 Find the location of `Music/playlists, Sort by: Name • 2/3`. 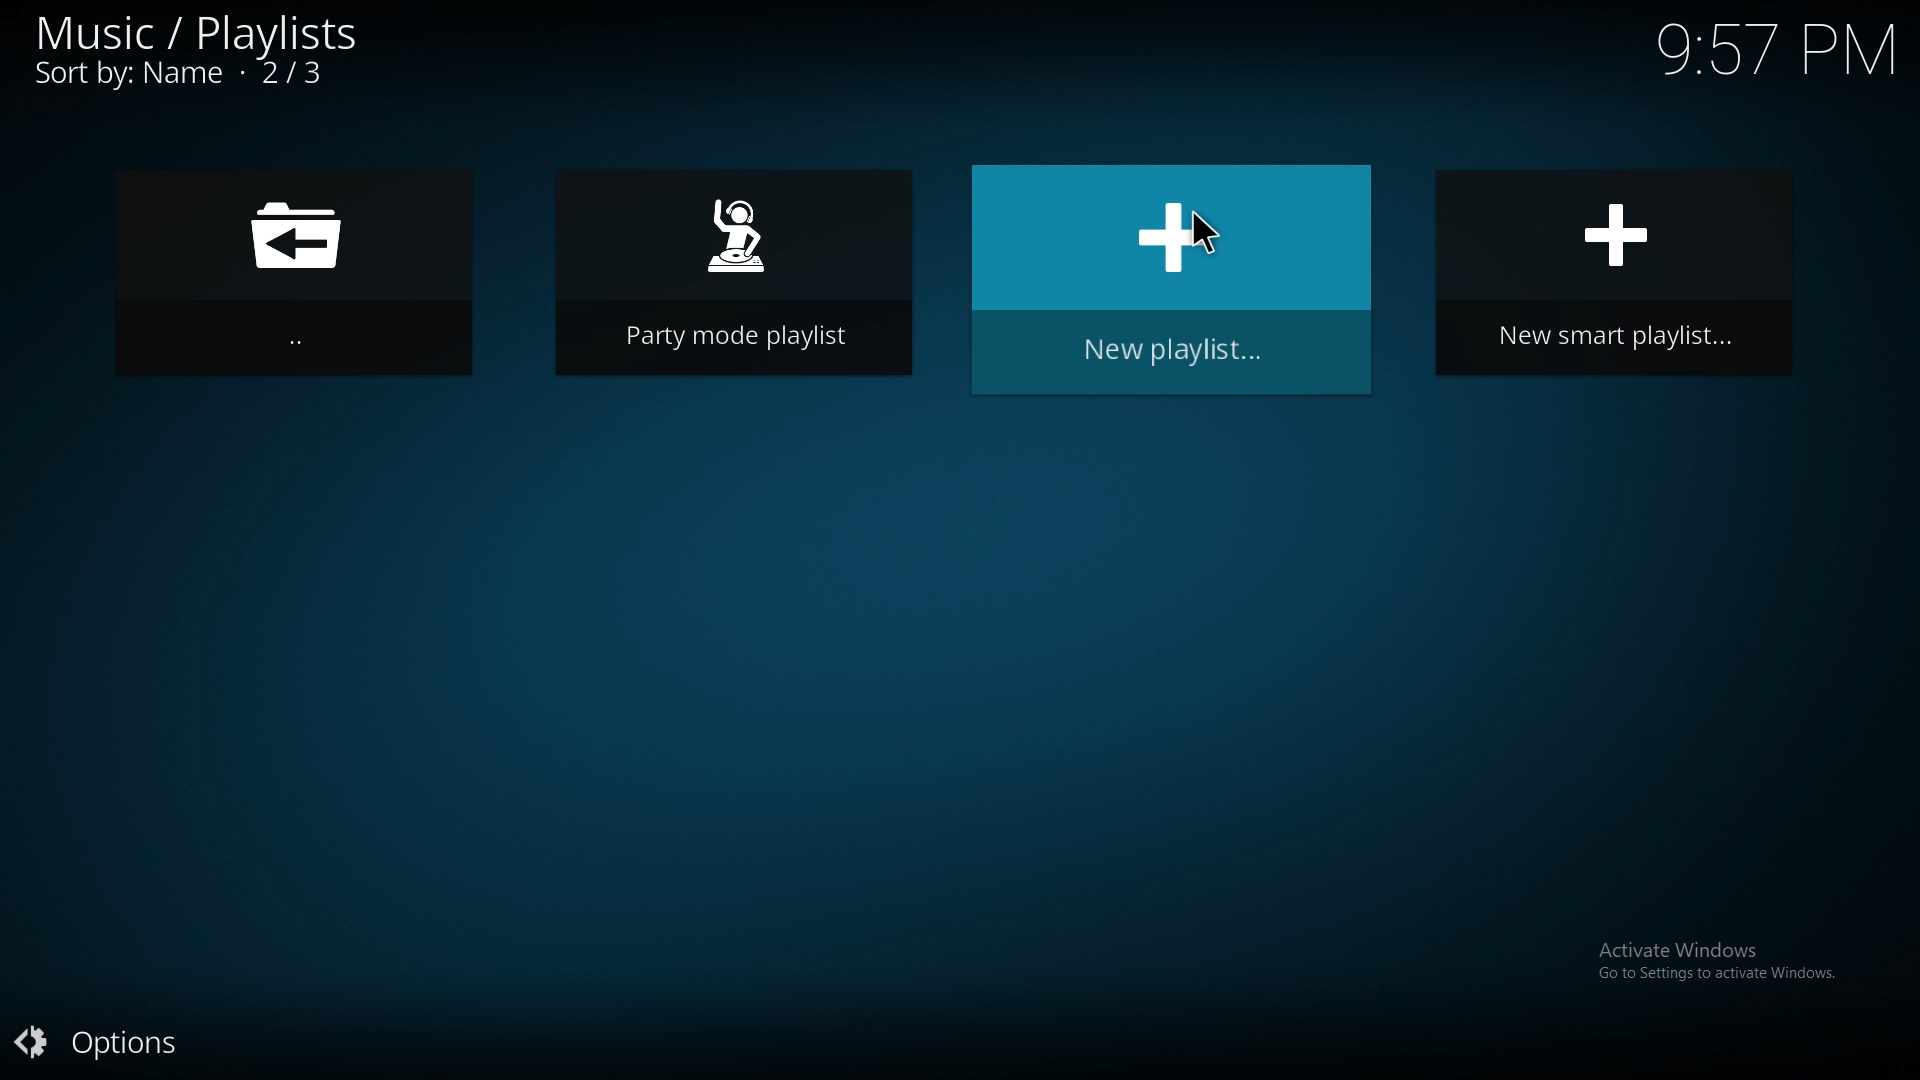

Music/playlists, Sort by: Name • 2/3 is located at coordinates (202, 49).